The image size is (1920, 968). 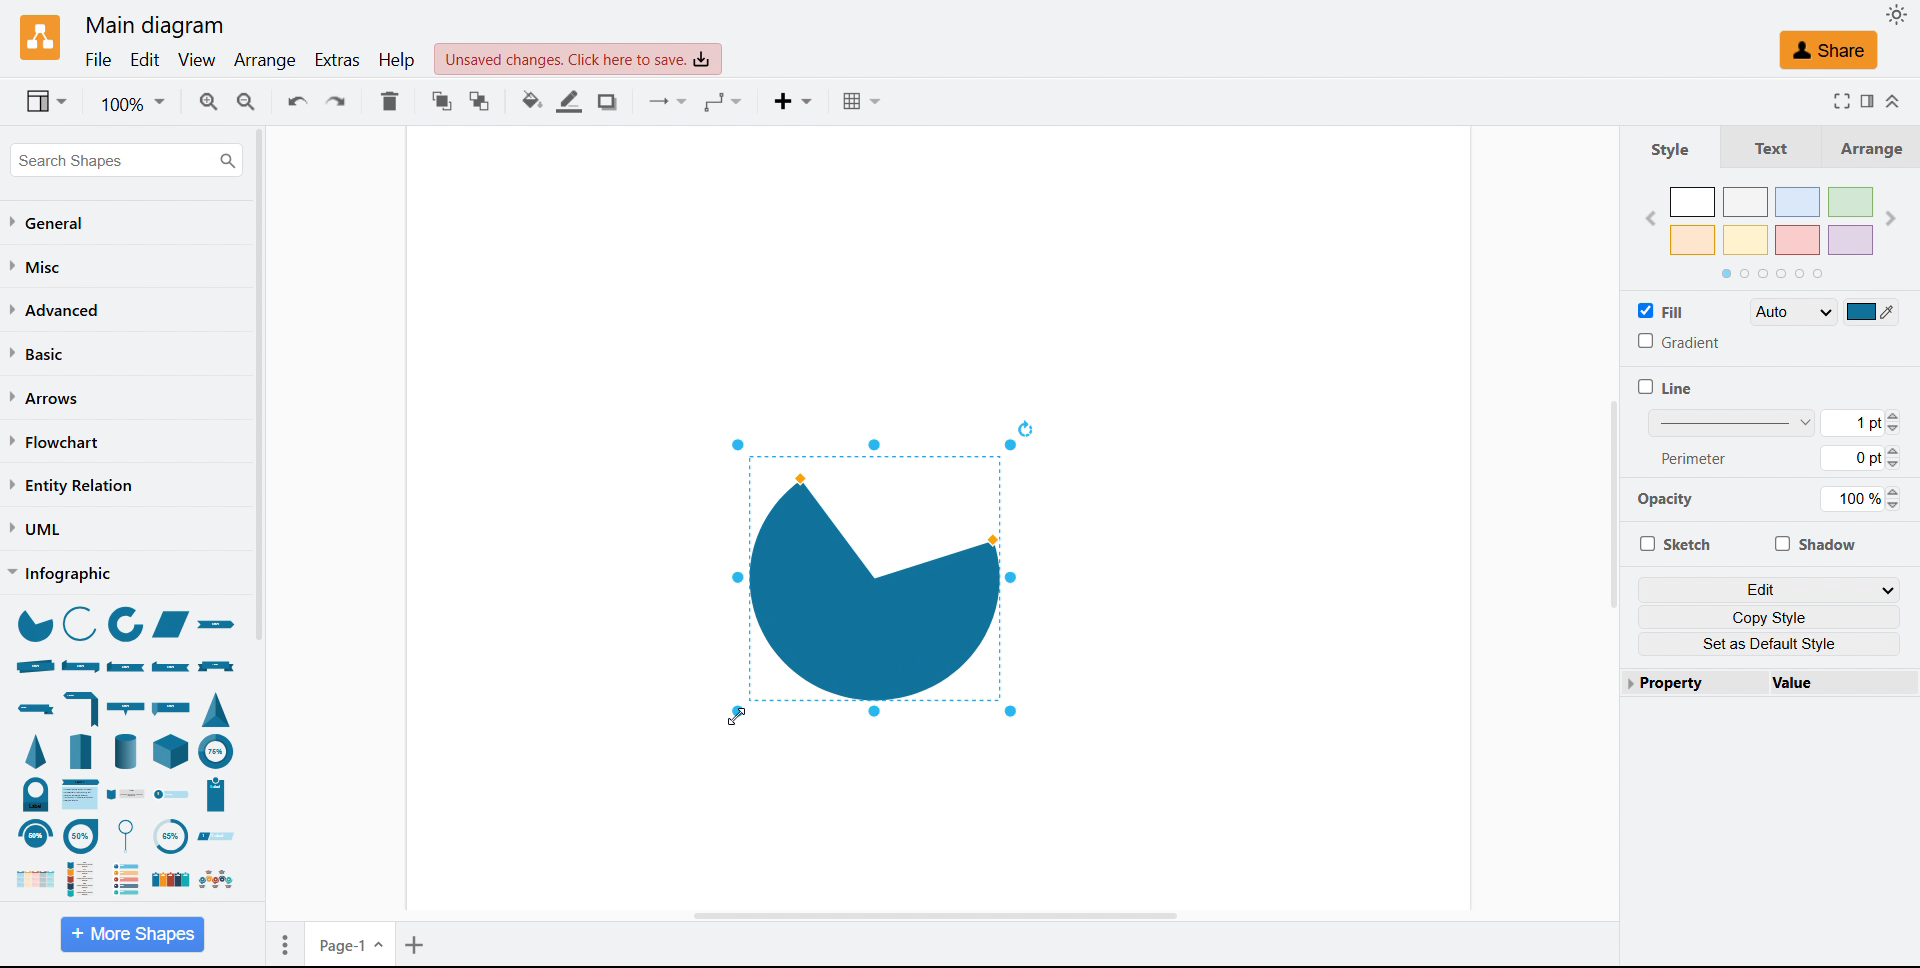 What do you see at coordinates (336, 101) in the screenshot?
I see `Redo ` at bounding box center [336, 101].